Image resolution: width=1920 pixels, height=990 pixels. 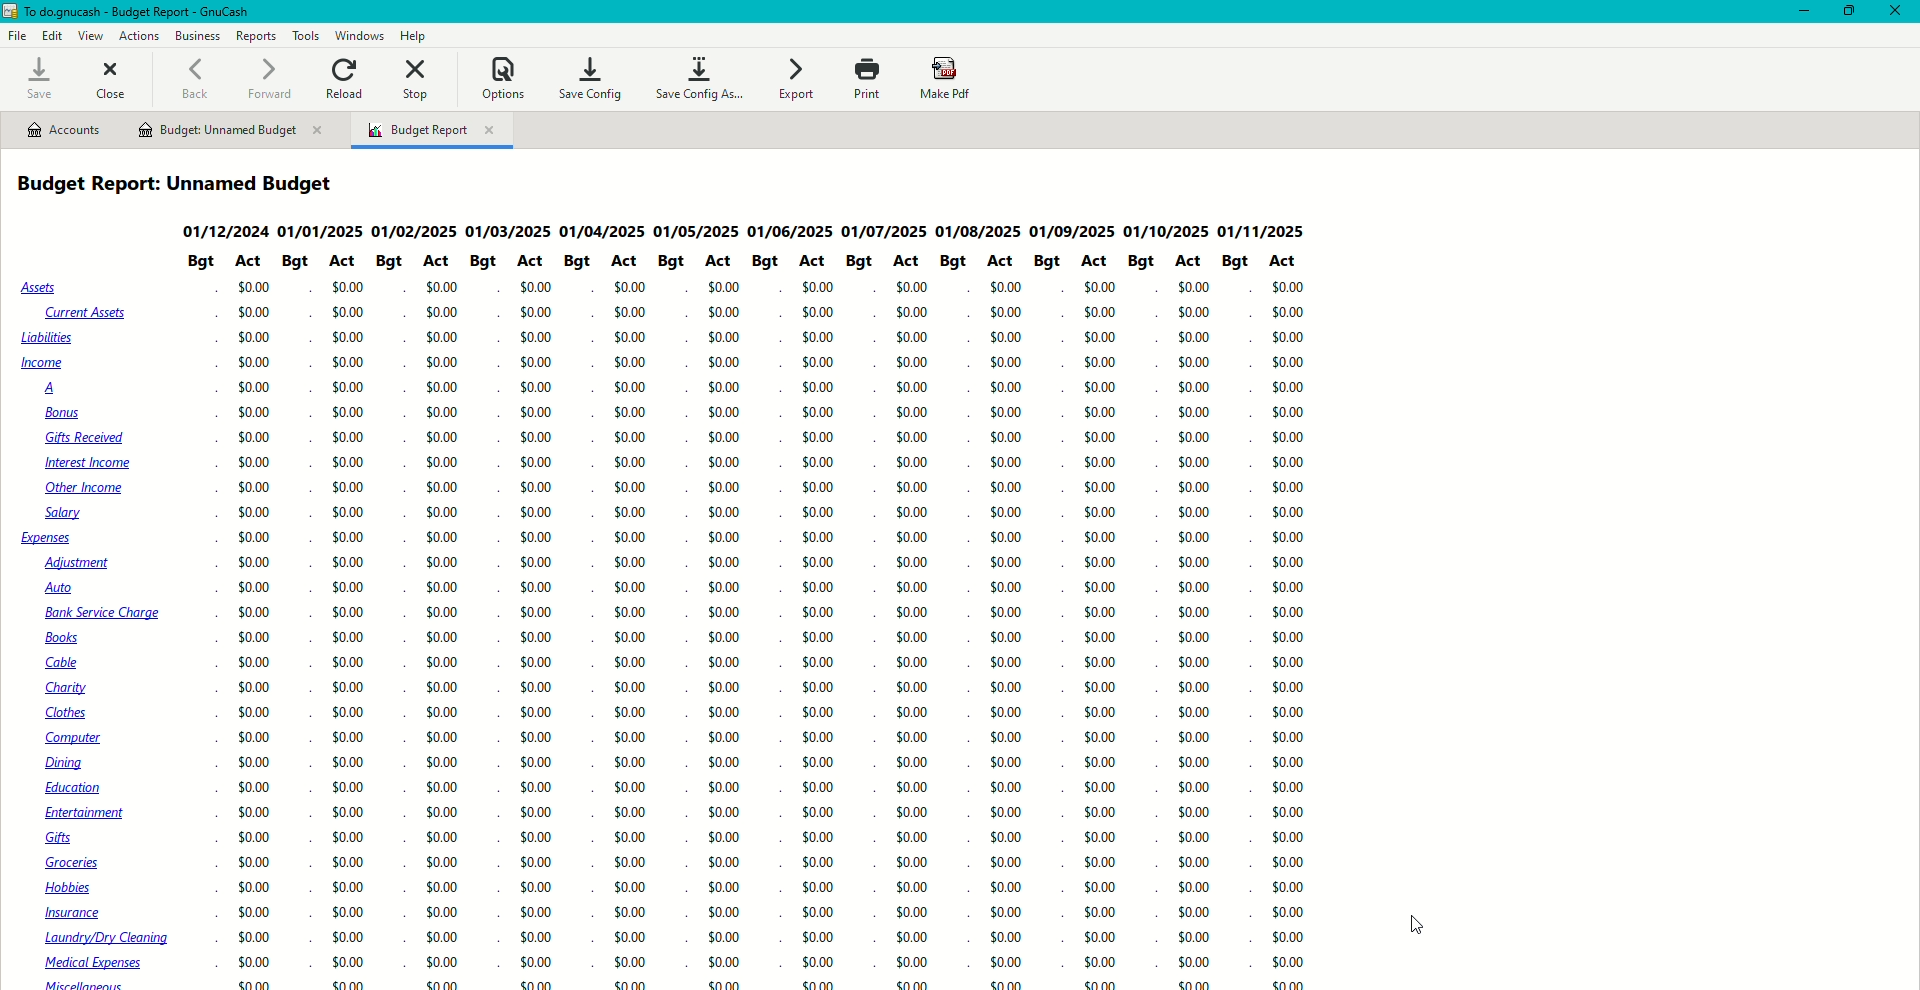 What do you see at coordinates (347, 77) in the screenshot?
I see `Reload` at bounding box center [347, 77].